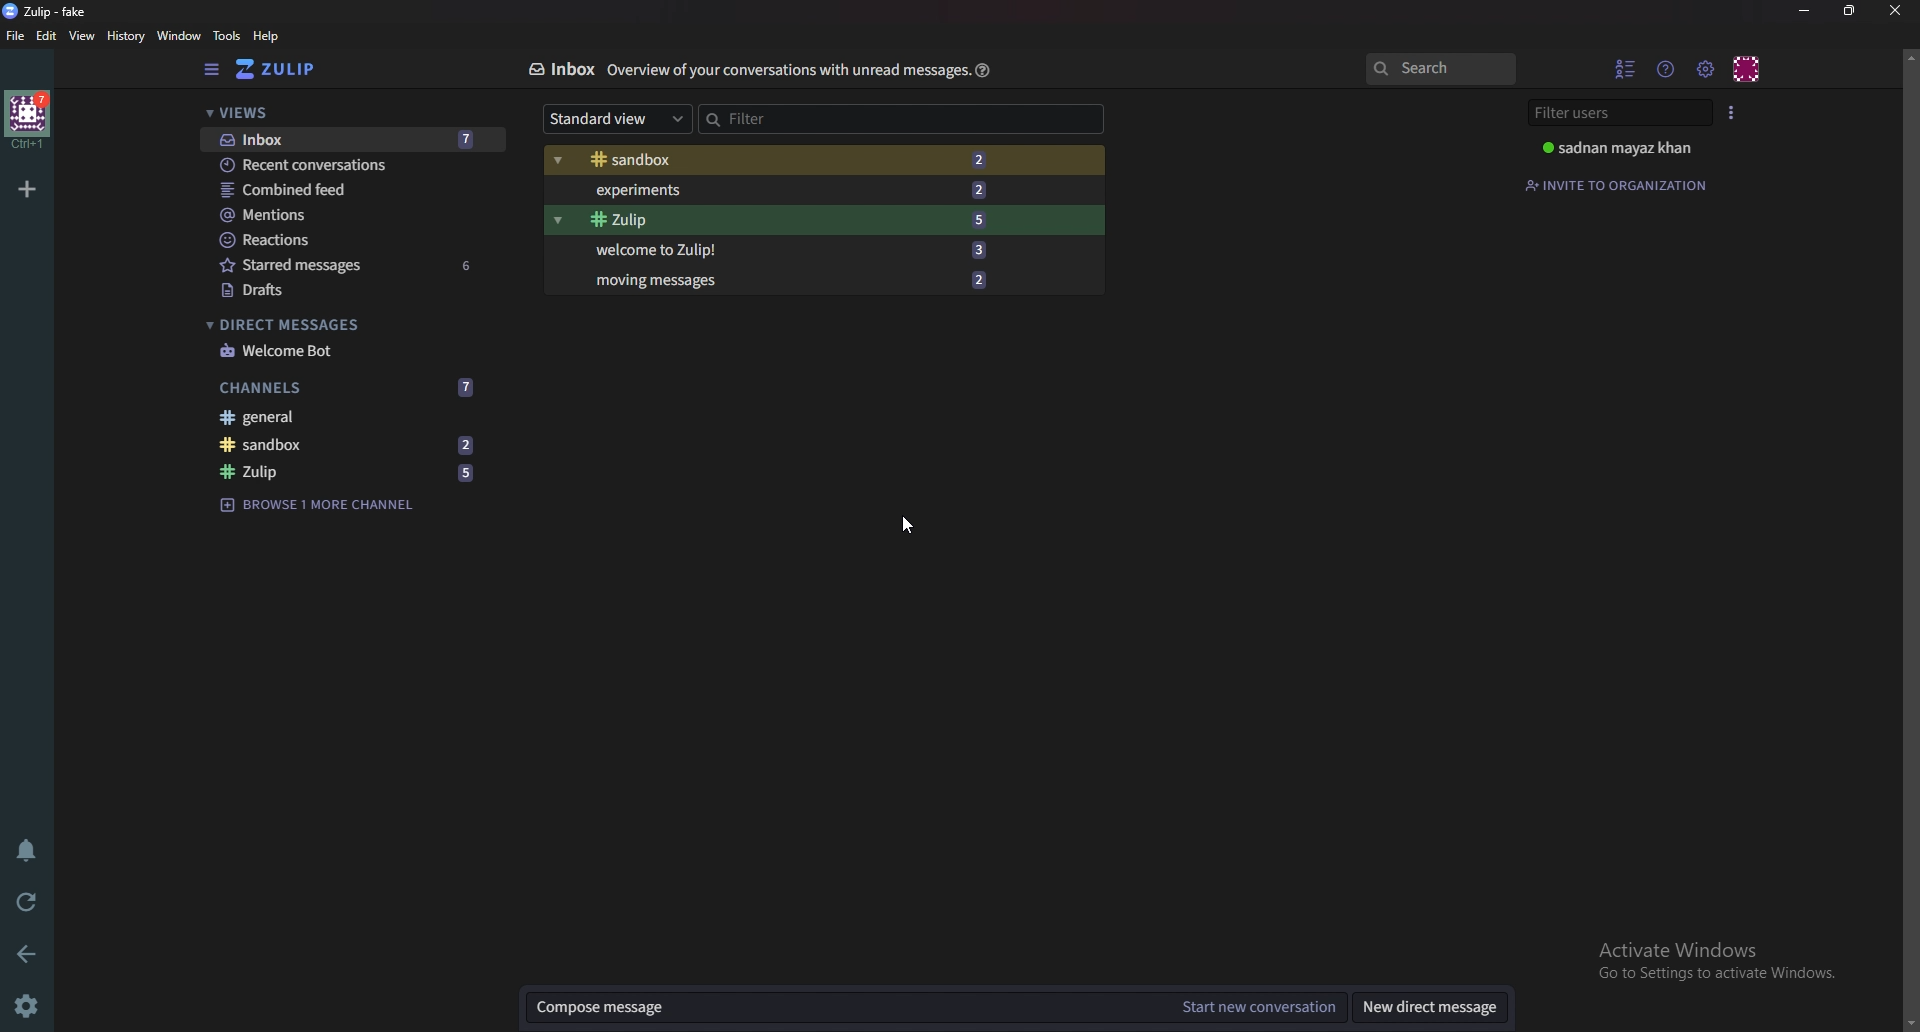 Image resolution: width=1920 pixels, height=1032 pixels. What do you see at coordinates (16, 37) in the screenshot?
I see `File` at bounding box center [16, 37].